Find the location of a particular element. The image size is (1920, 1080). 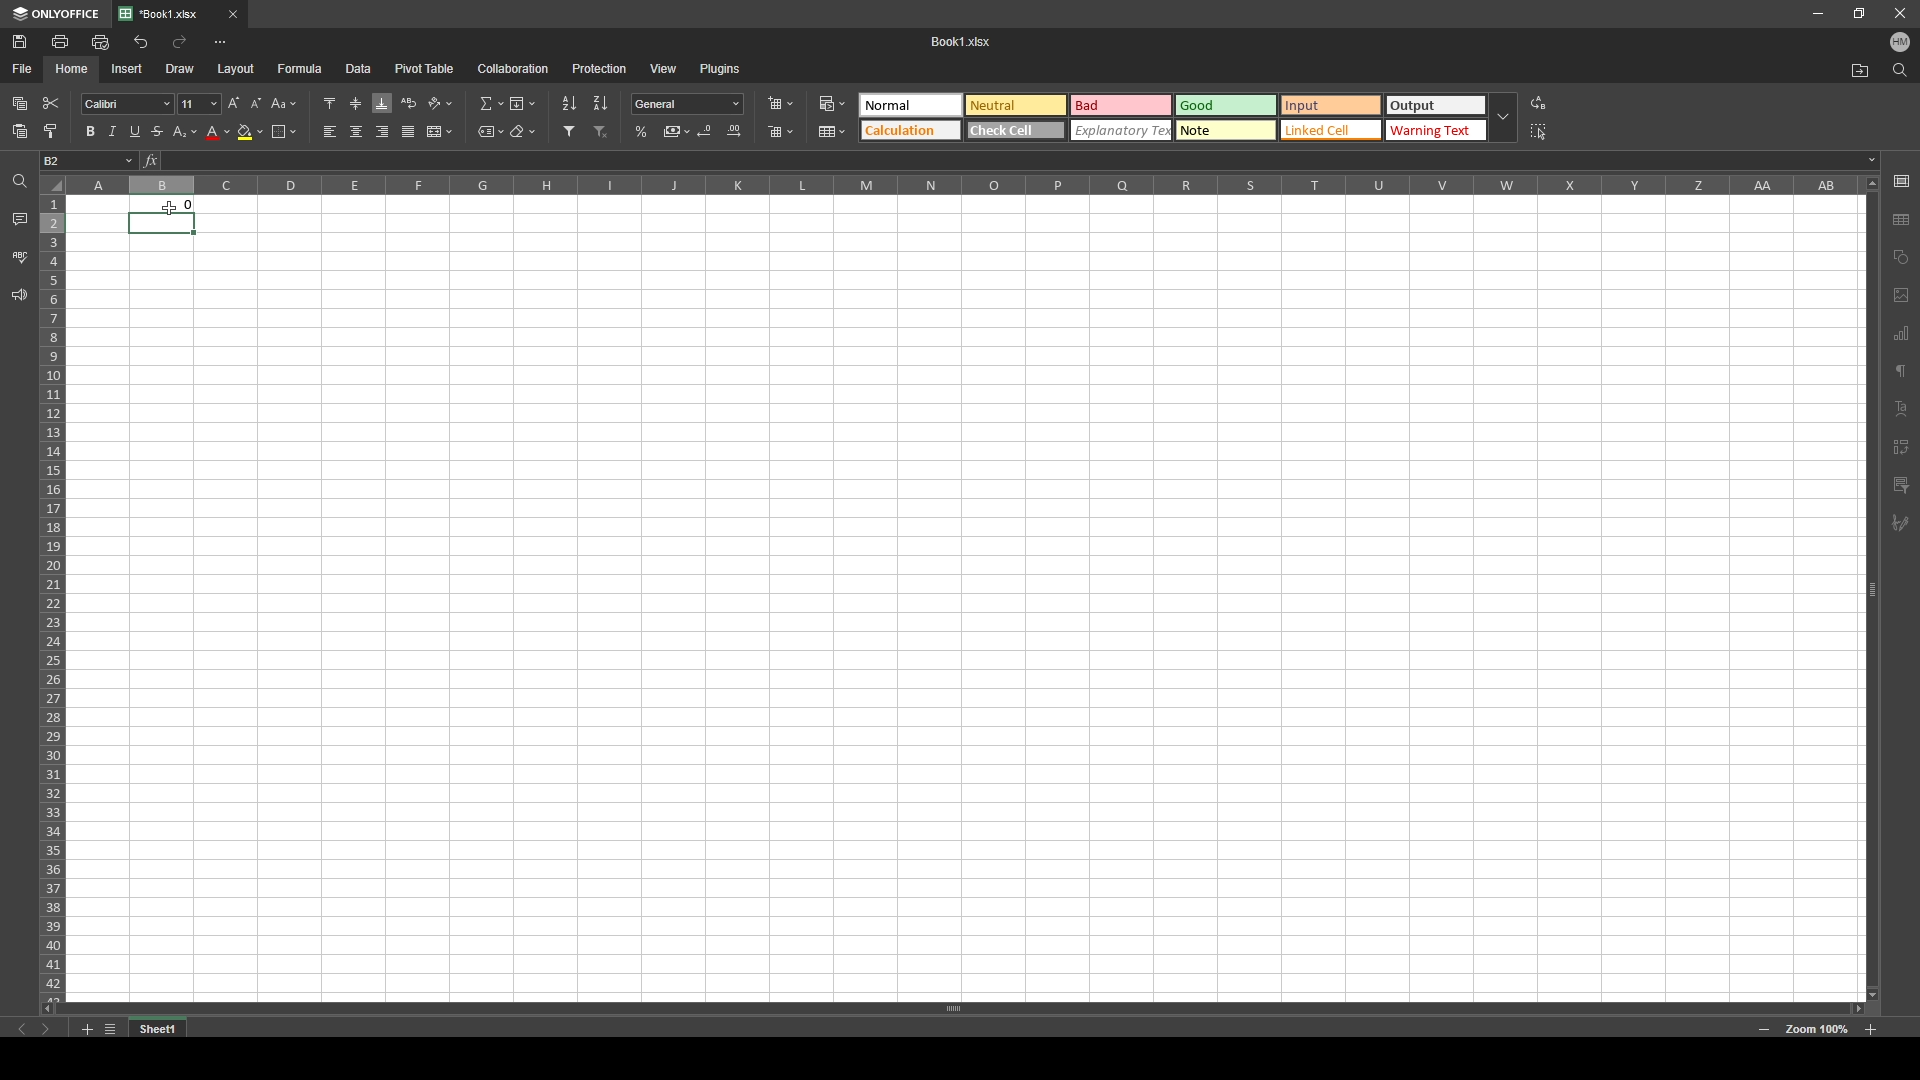

Neutral is located at coordinates (908, 104).